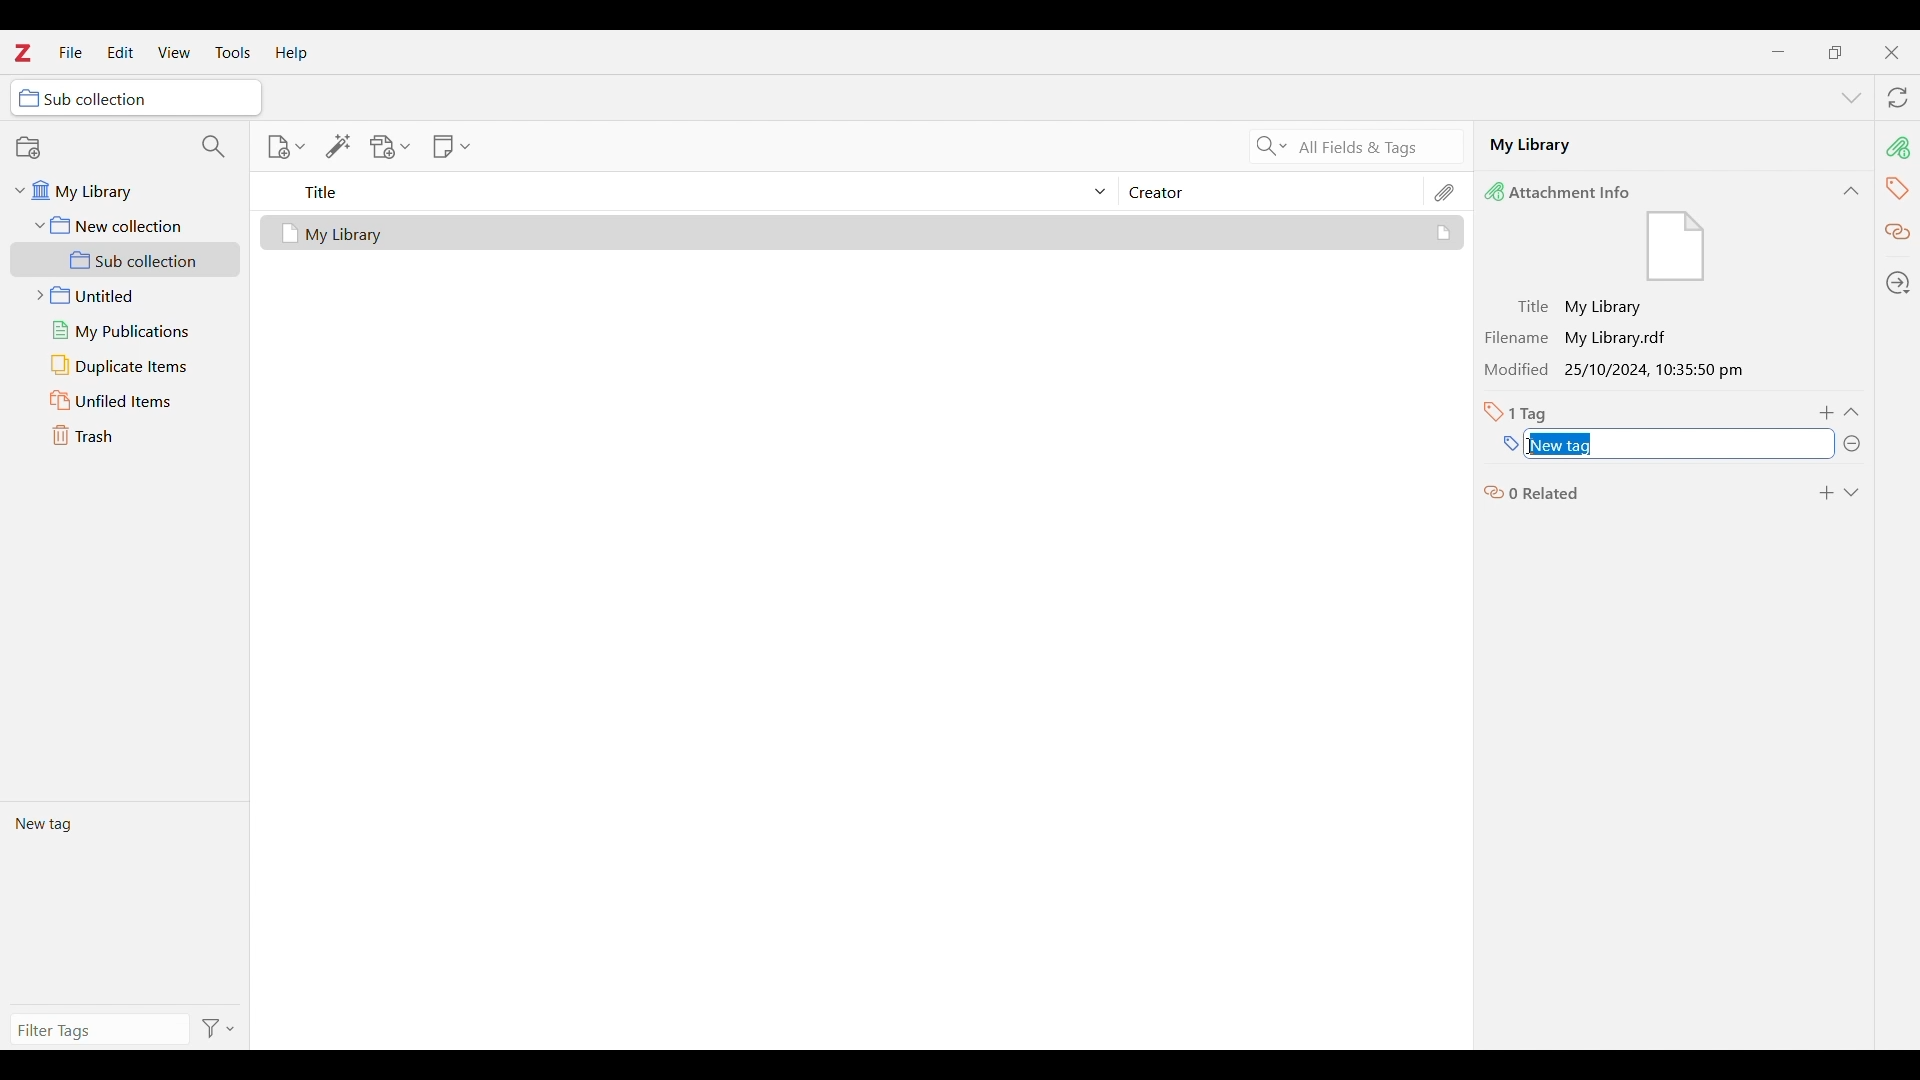  I want to click on Selected text highlighted, so click(1564, 445).